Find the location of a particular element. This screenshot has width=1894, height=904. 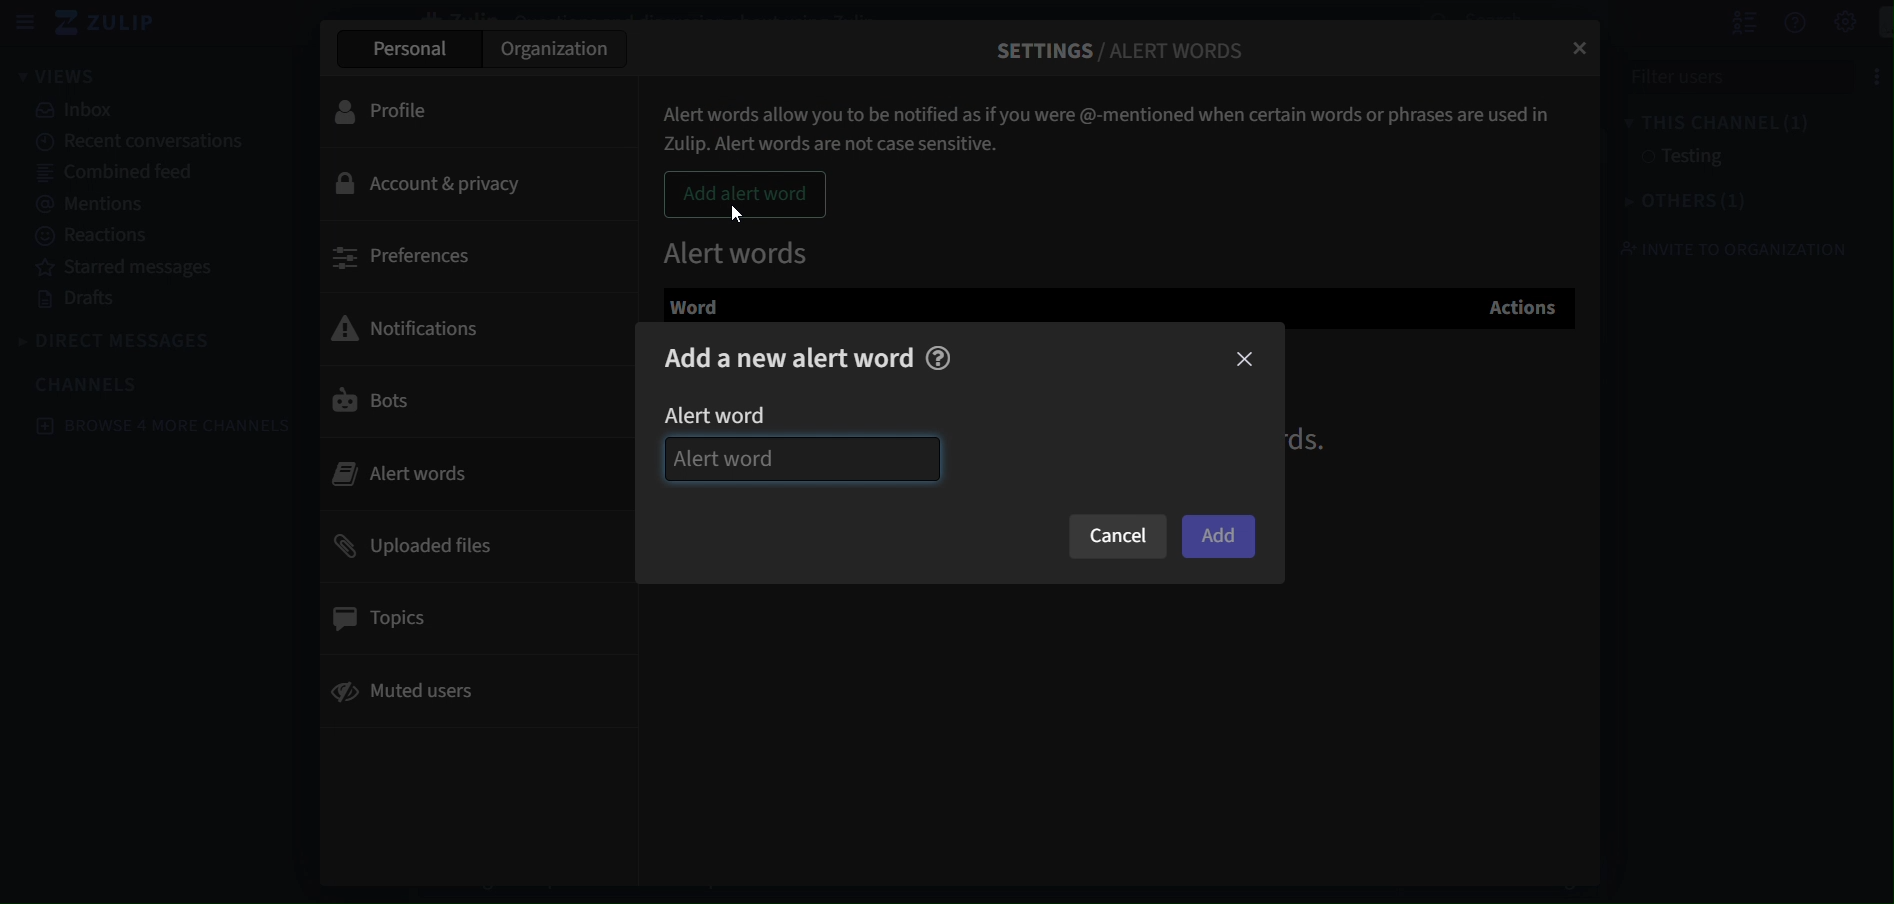

add is located at coordinates (1218, 535).